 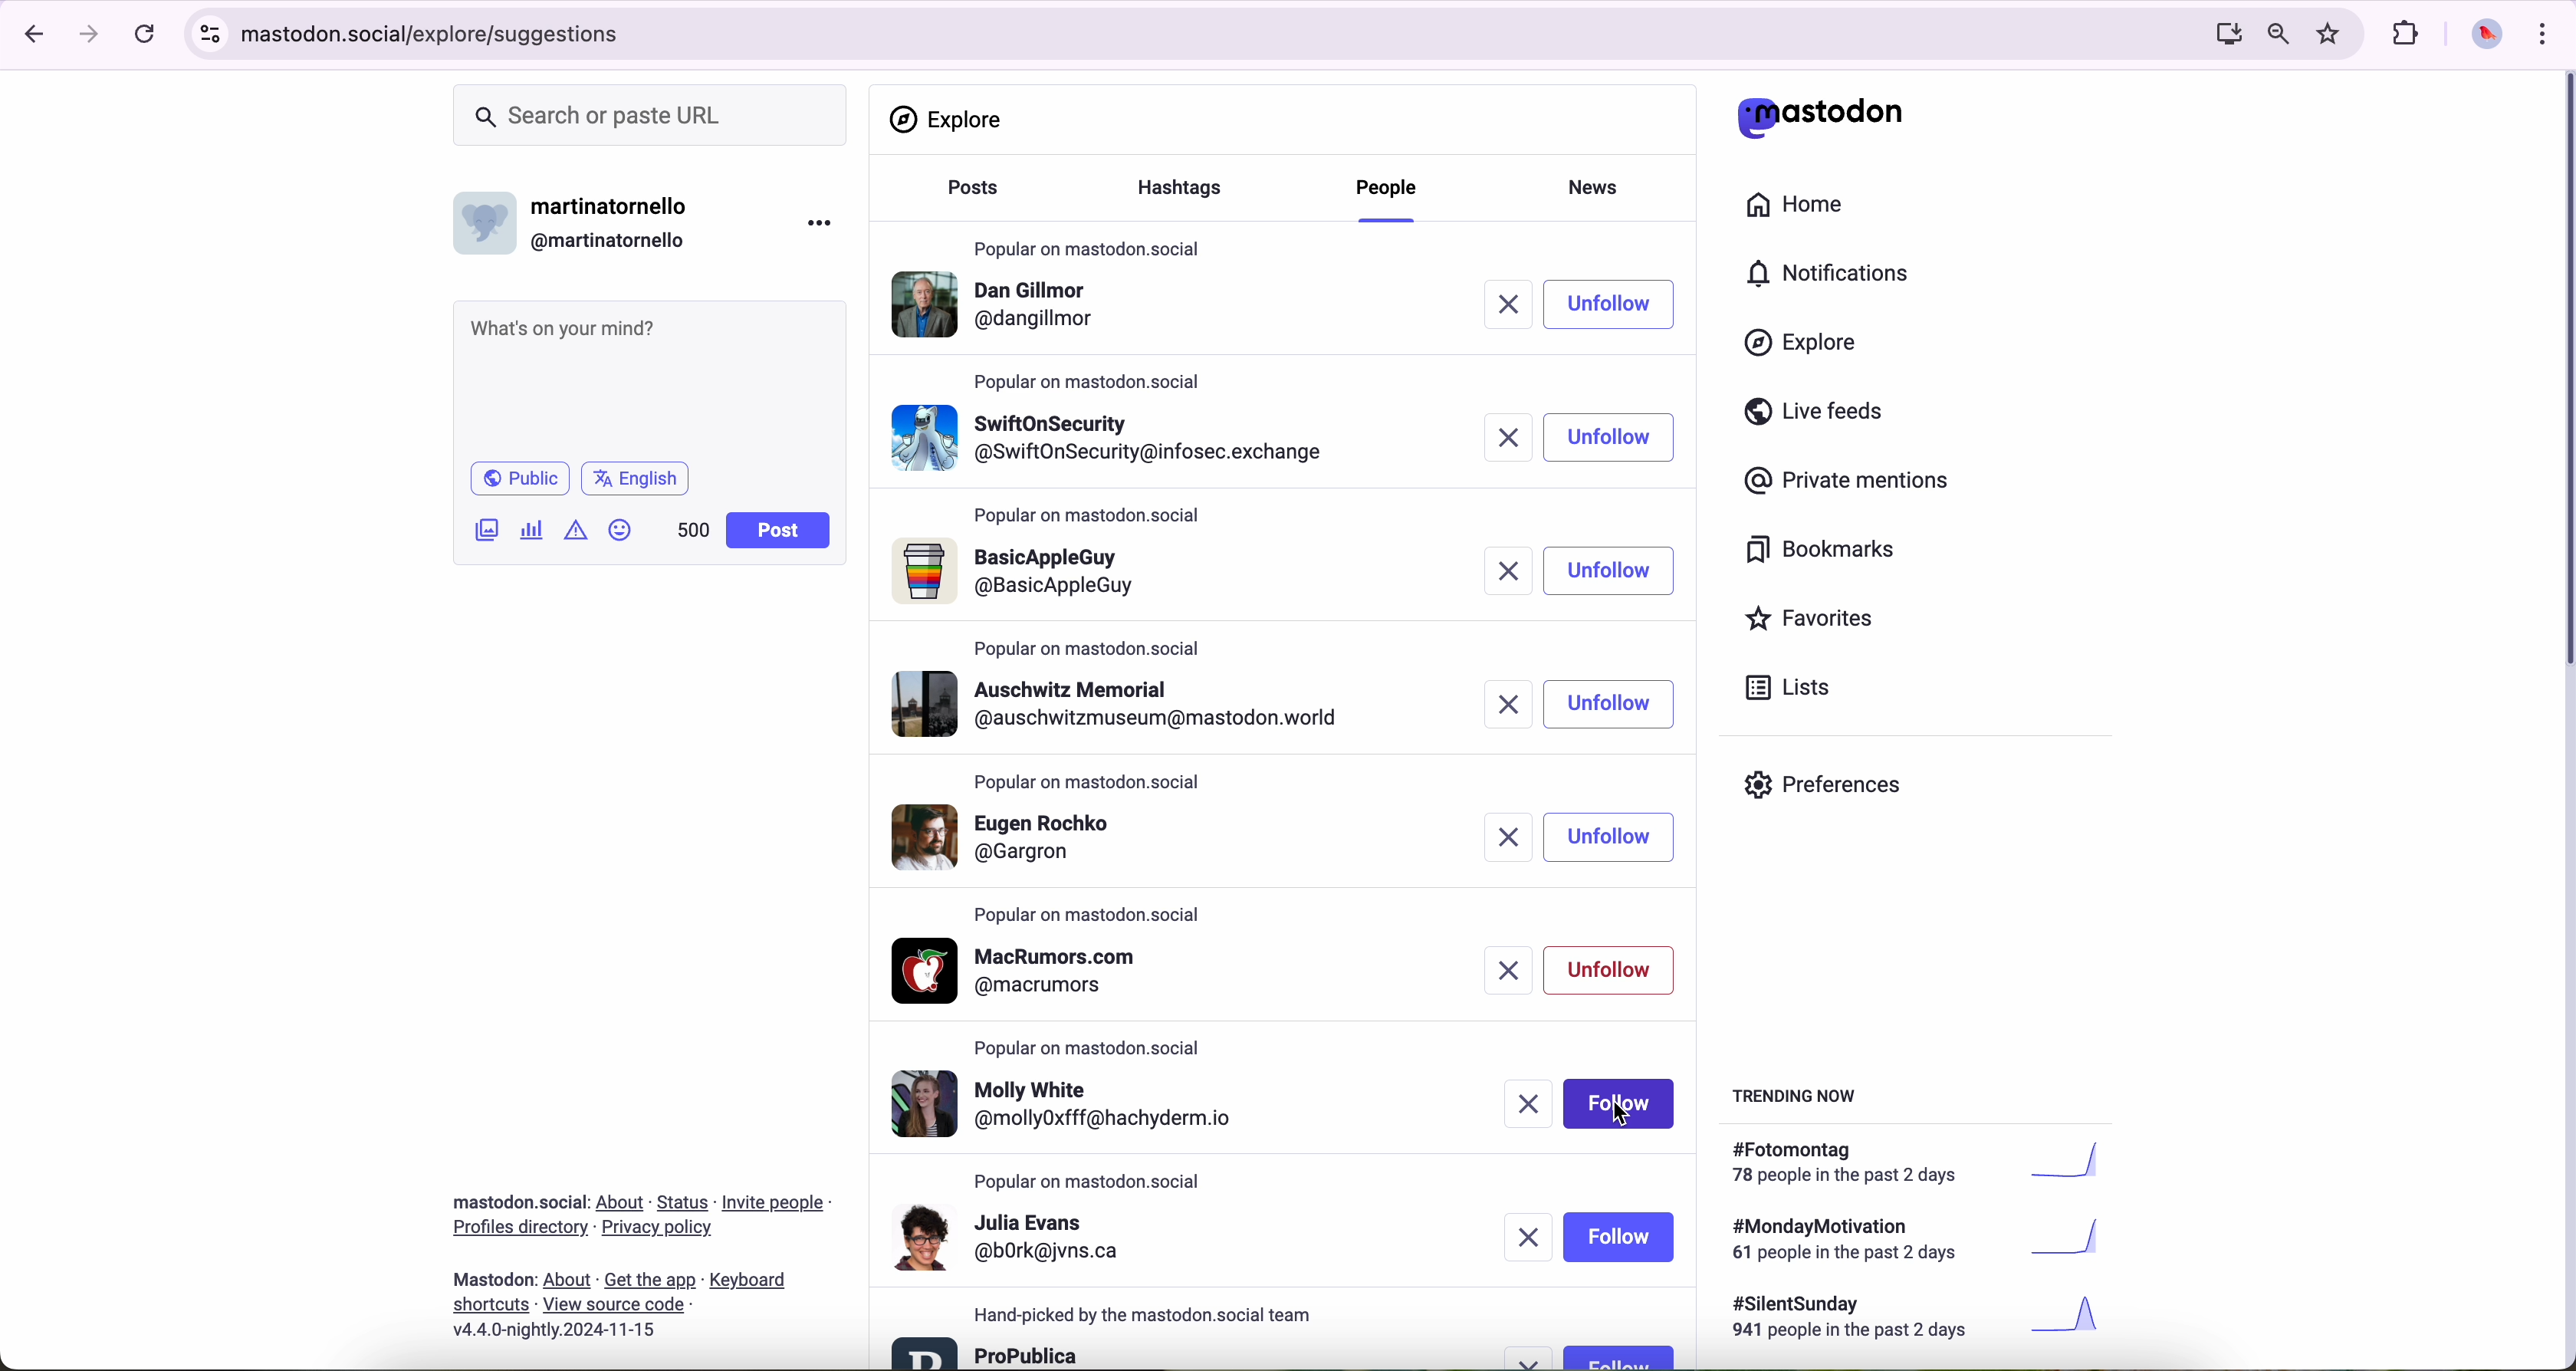 I want to click on click on people, so click(x=1391, y=198).